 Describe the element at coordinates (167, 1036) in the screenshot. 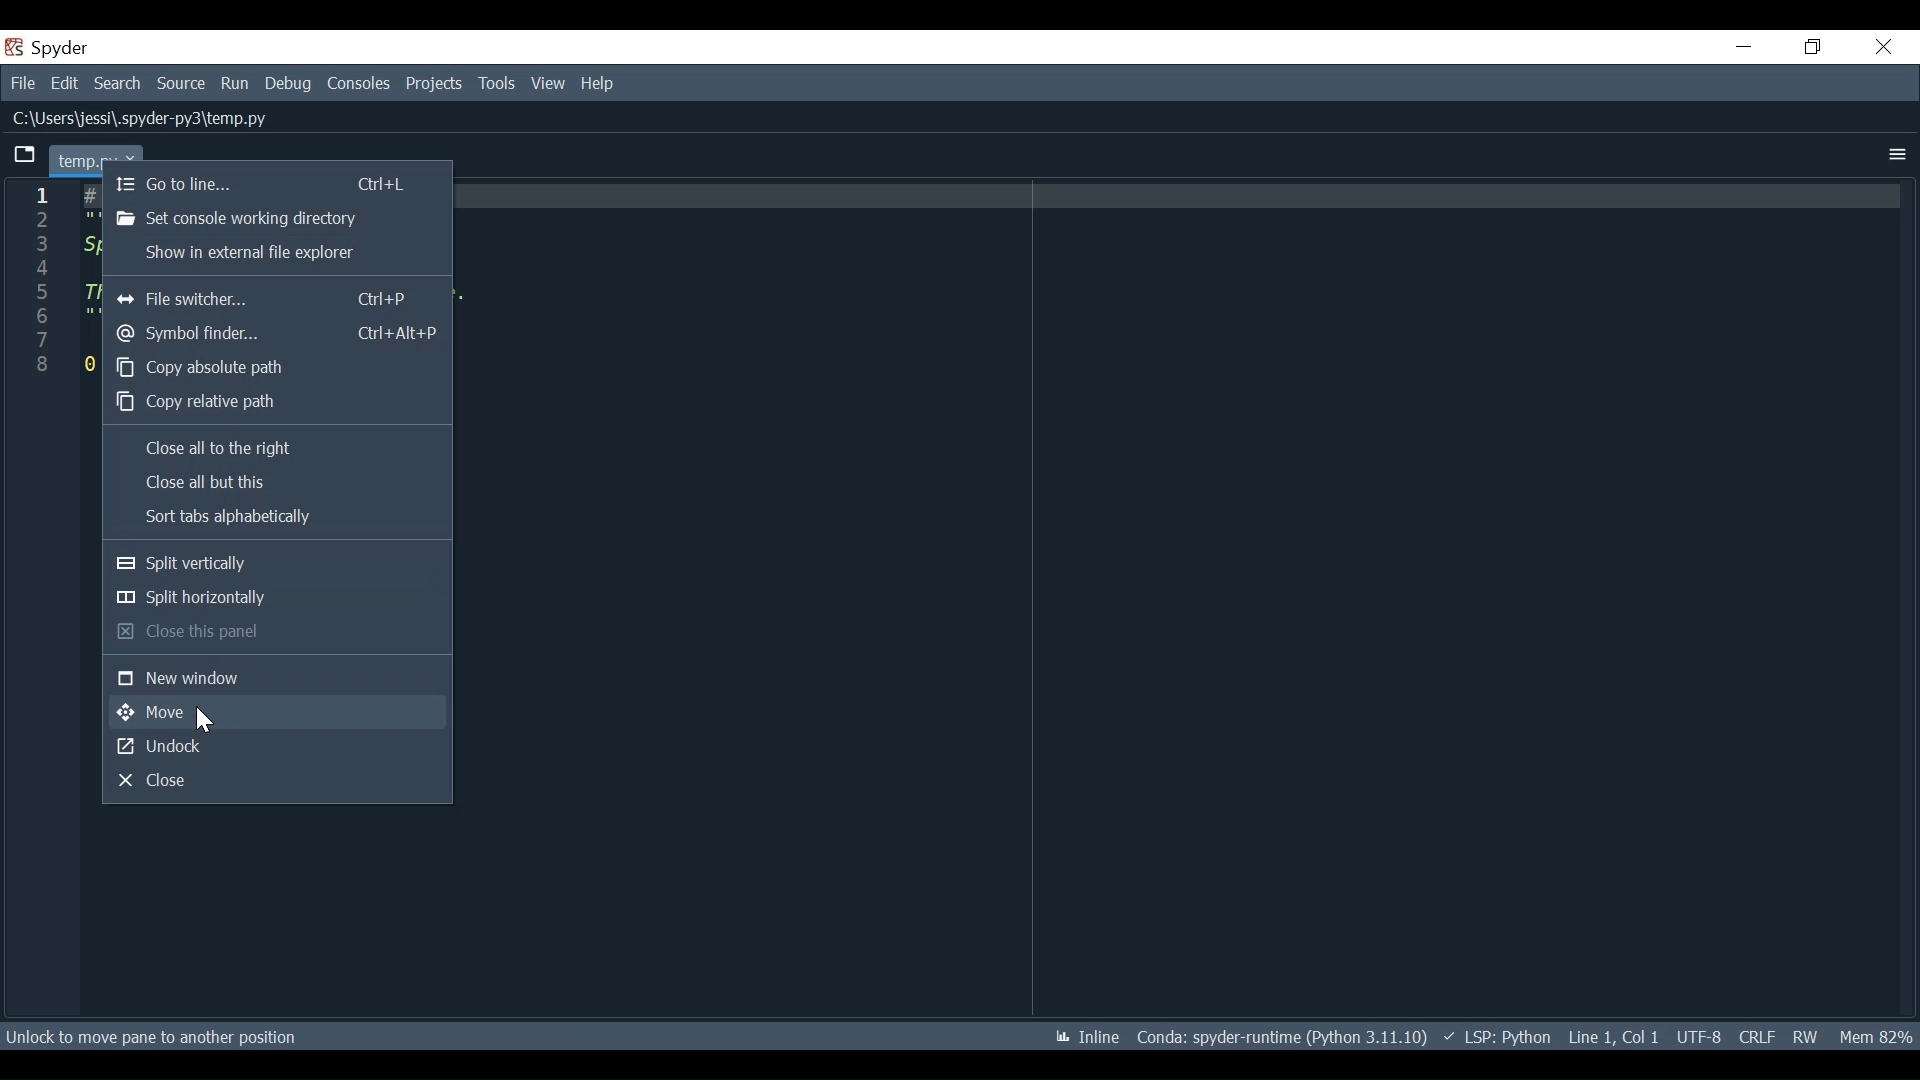

I see `Unlock to move pane to another position` at that location.